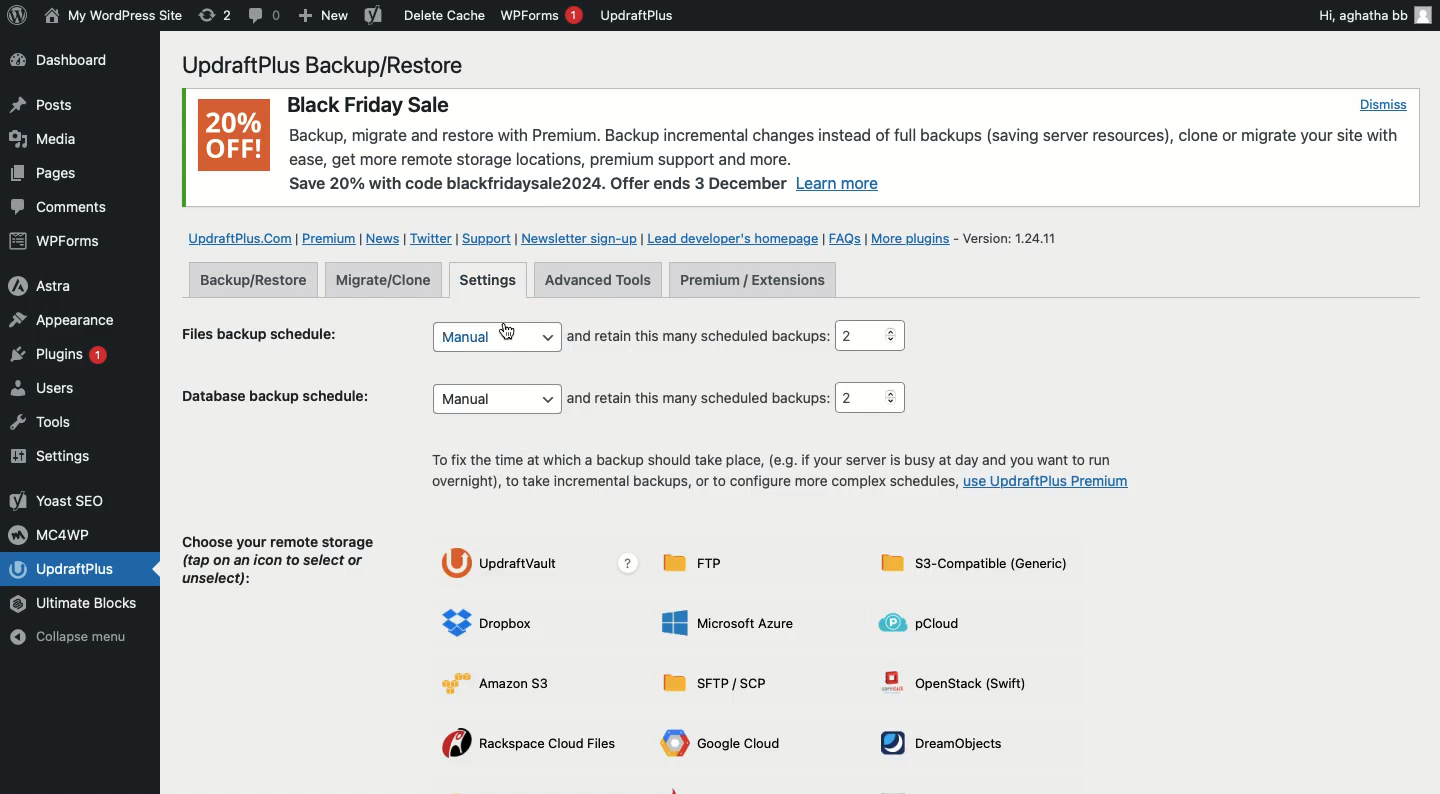 The width and height of the screenshot is (1440, 794). I want to click on Users, so click(63, 391).